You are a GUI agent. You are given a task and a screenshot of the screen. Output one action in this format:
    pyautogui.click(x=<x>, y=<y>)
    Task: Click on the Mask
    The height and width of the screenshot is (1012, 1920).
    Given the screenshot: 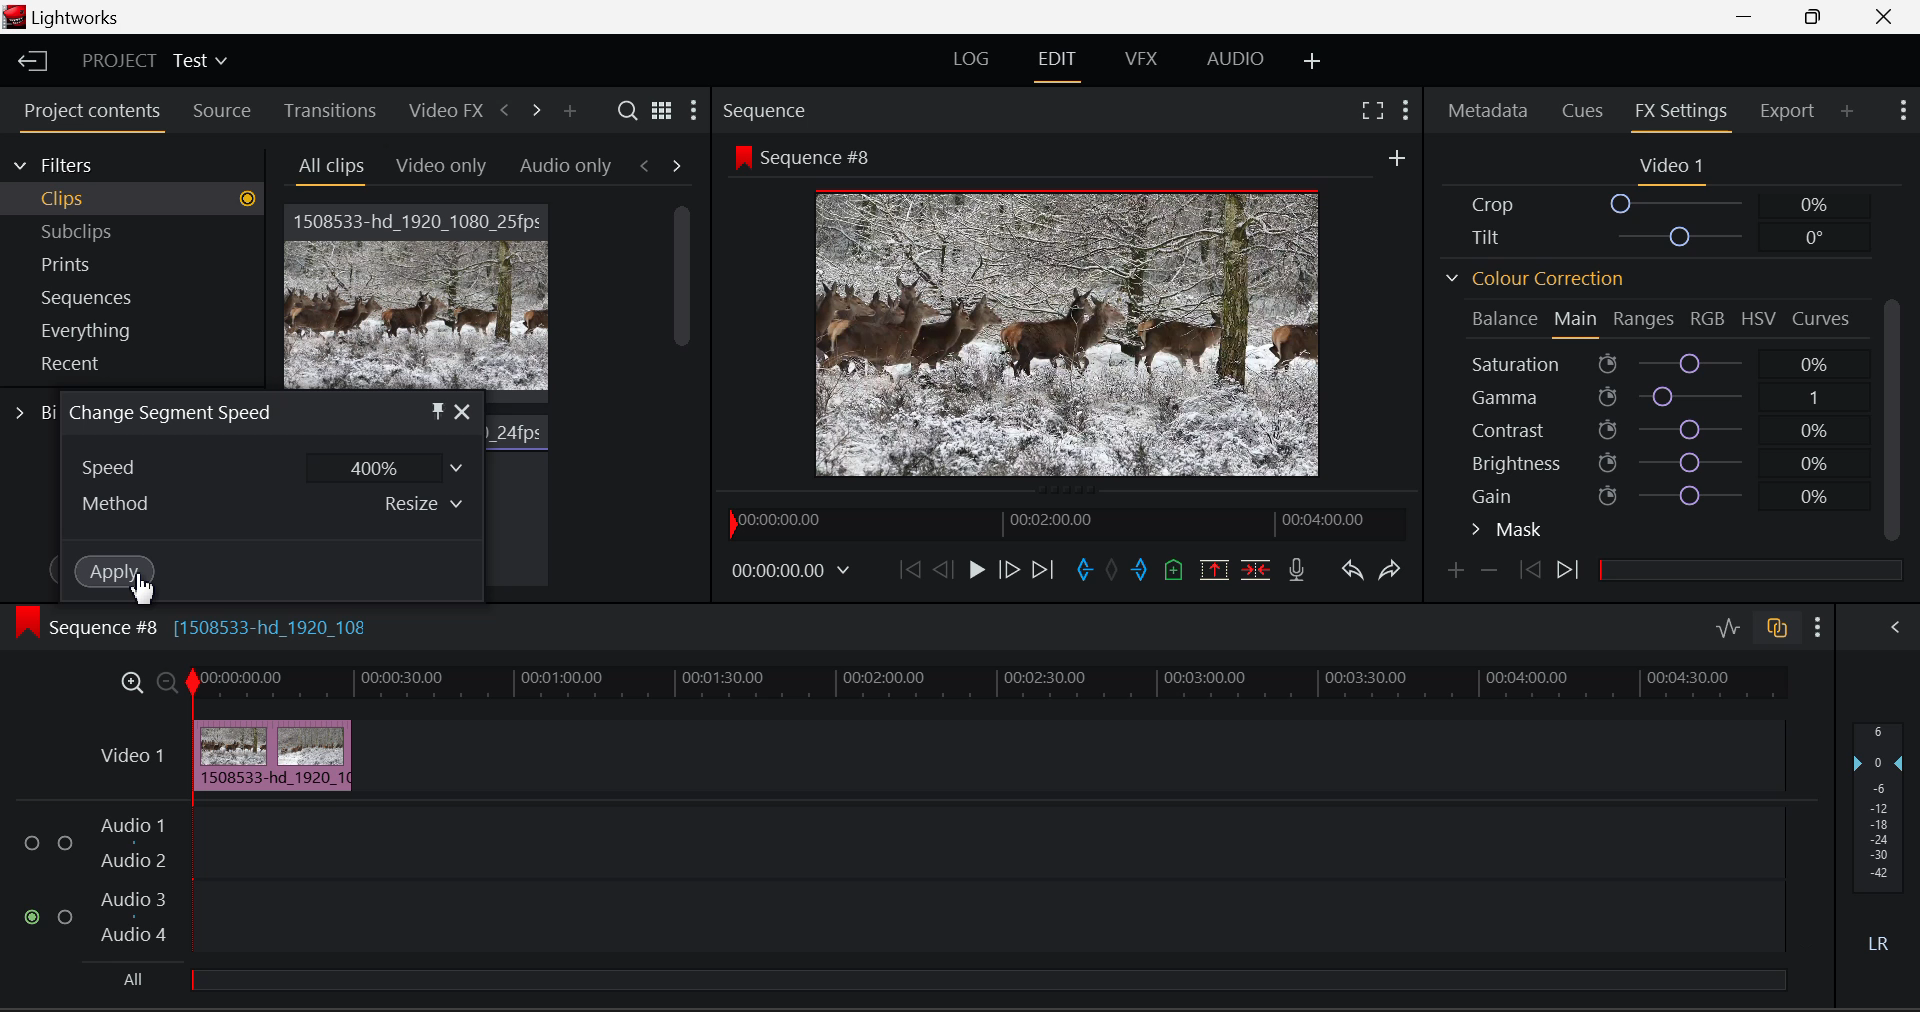 What is the action you would take?
    pyautogui.click(x=1507, y=530)
    